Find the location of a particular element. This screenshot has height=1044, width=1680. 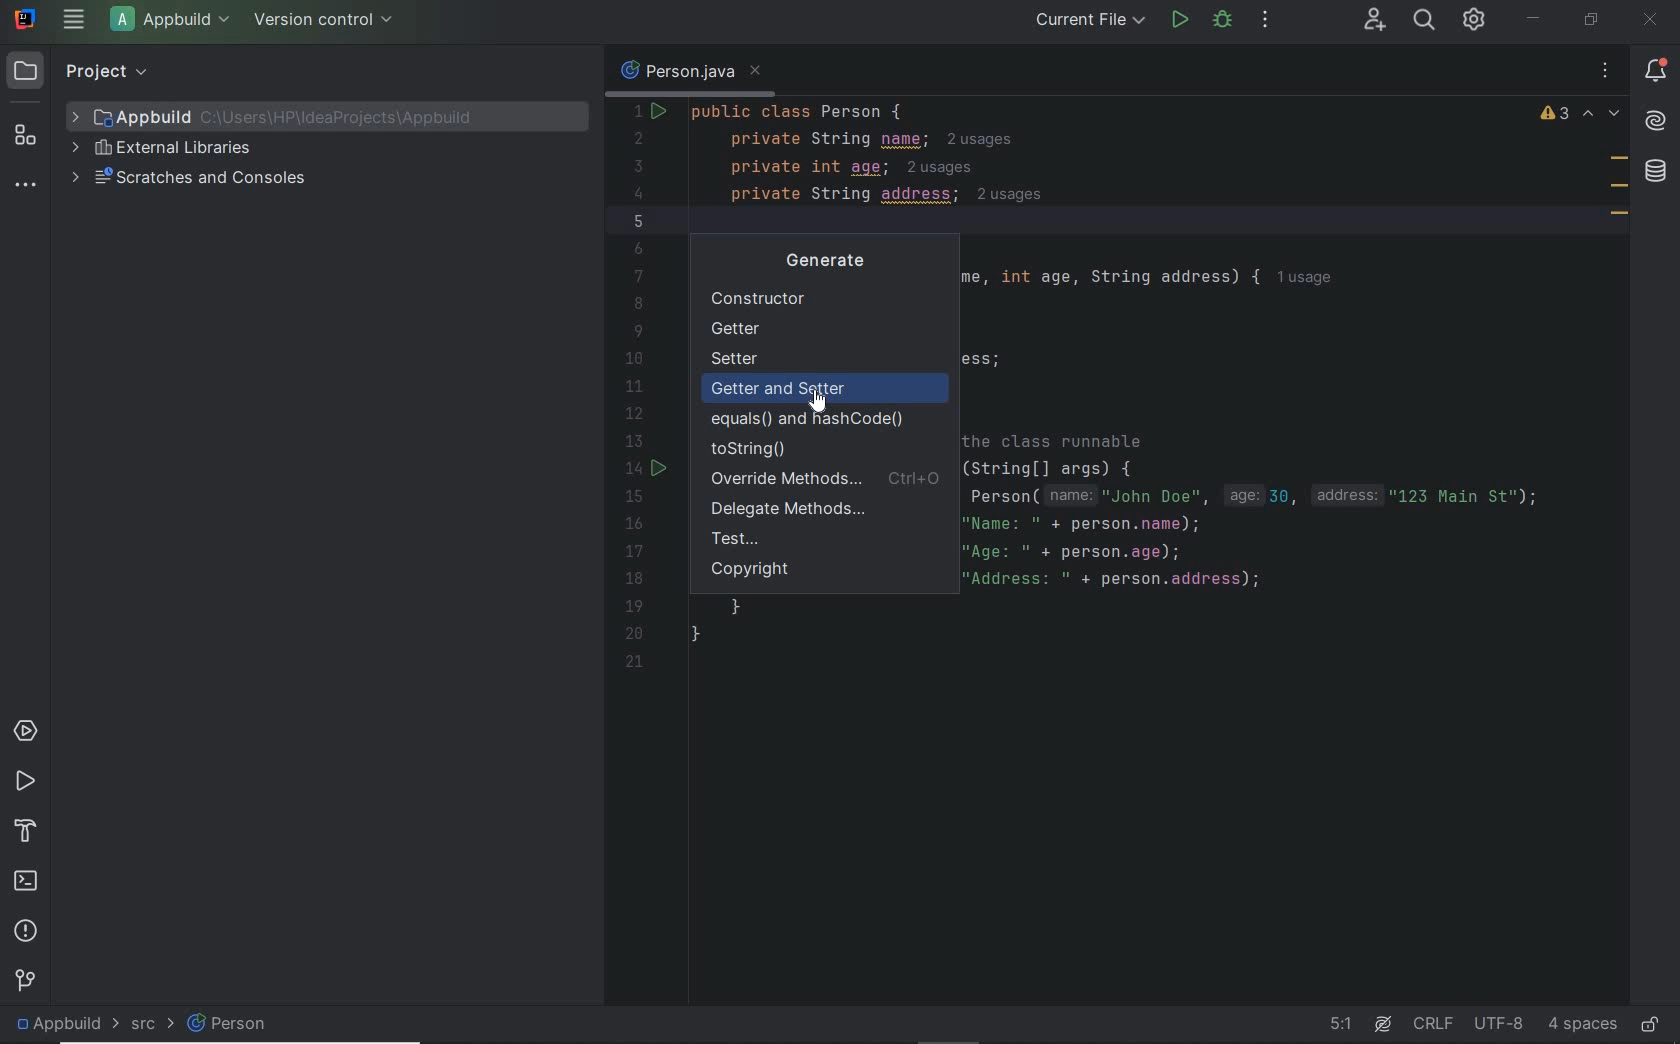

Override Methods... is located at coordinates (787, 478).